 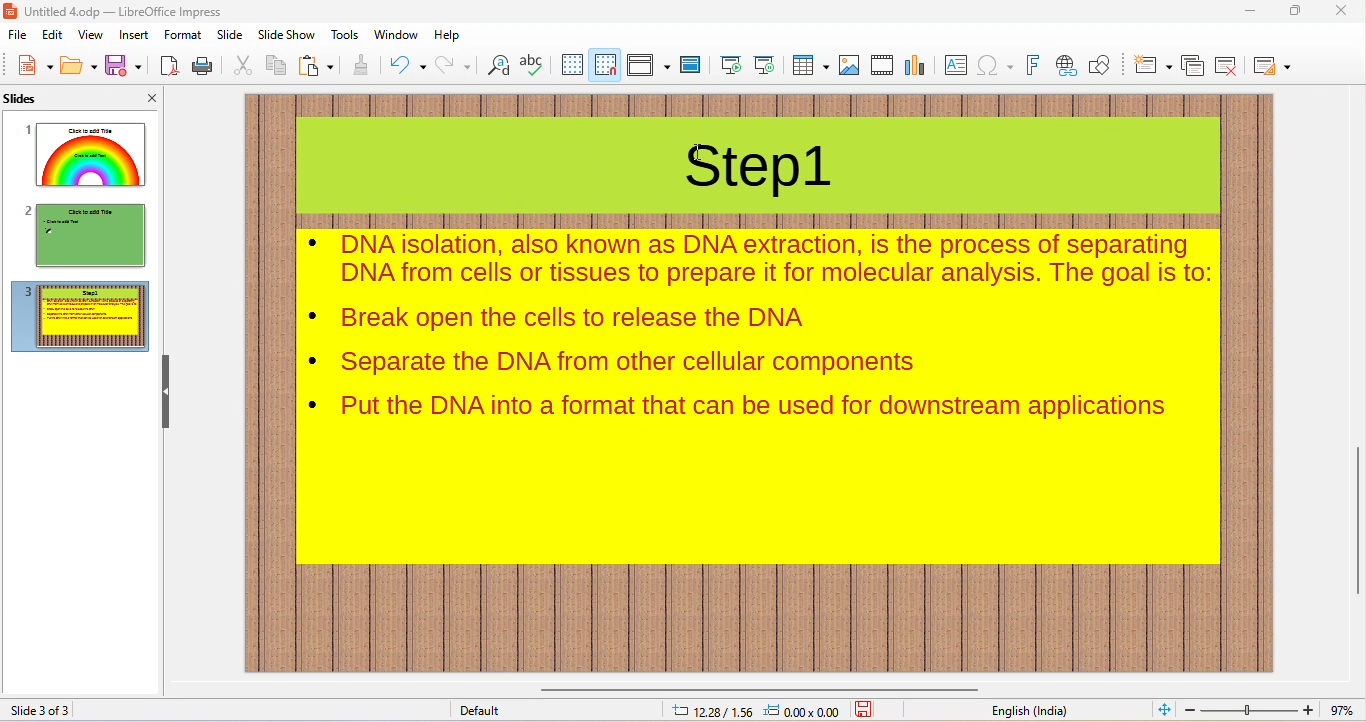 What do you see at coordinates (41, 708) in the screenshot?
I see `slide 3 of 3` at bounding box center [41, 708].